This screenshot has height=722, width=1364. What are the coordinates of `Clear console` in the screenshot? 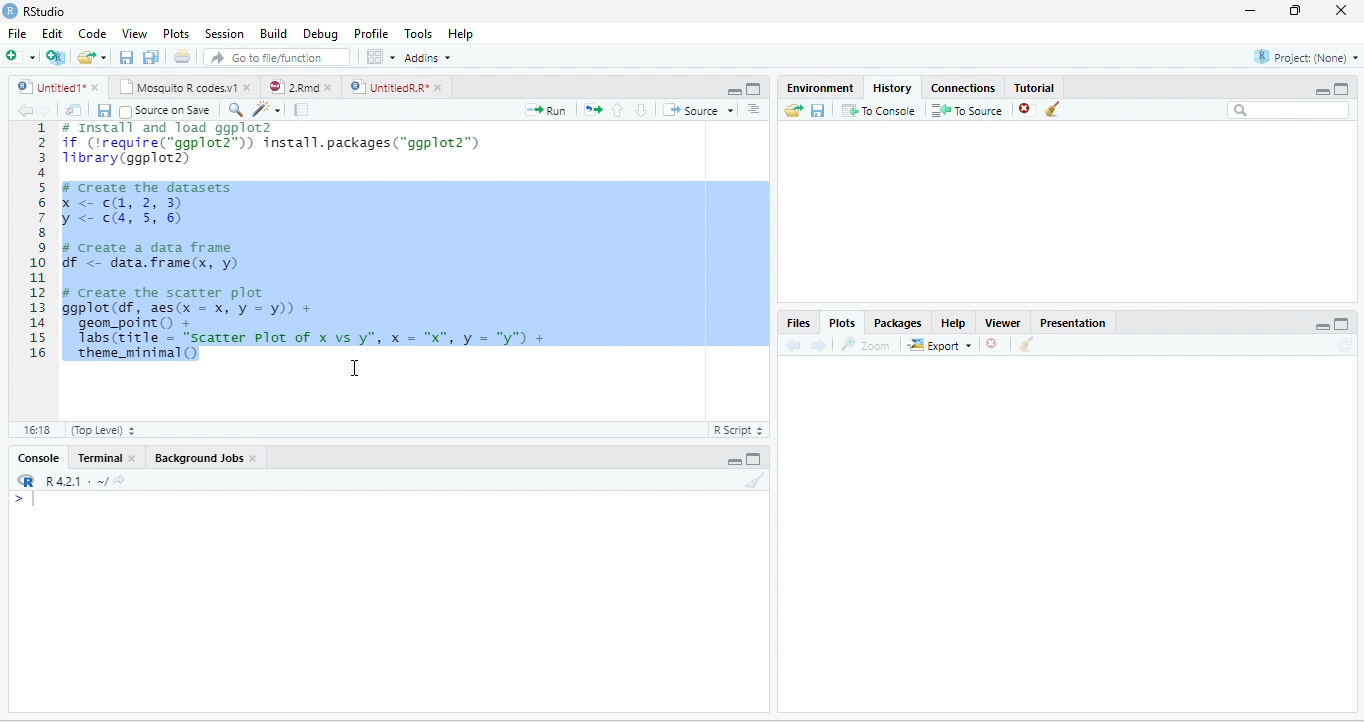 It's located at (756, 480).